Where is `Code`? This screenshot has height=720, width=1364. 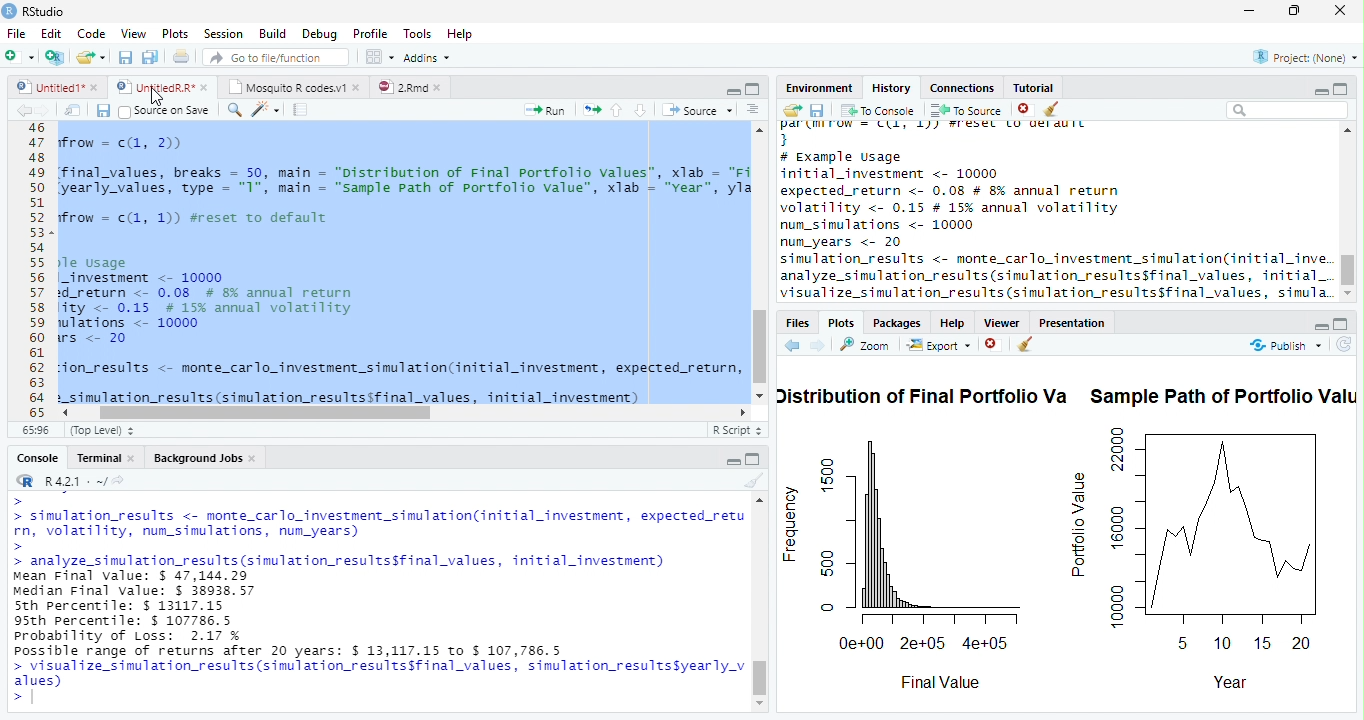 Code is located at coordinates (402, 264).